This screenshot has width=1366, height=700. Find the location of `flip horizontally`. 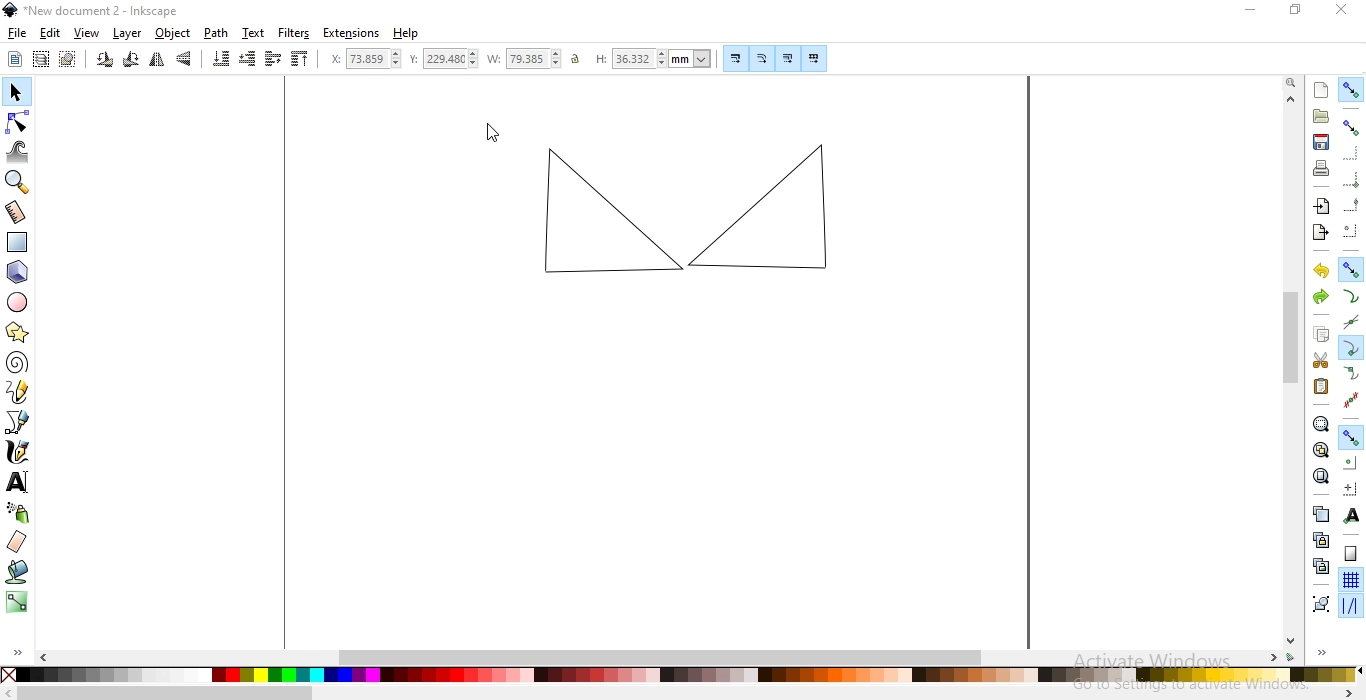

flip horizontally is located at coordinates (155, 60).